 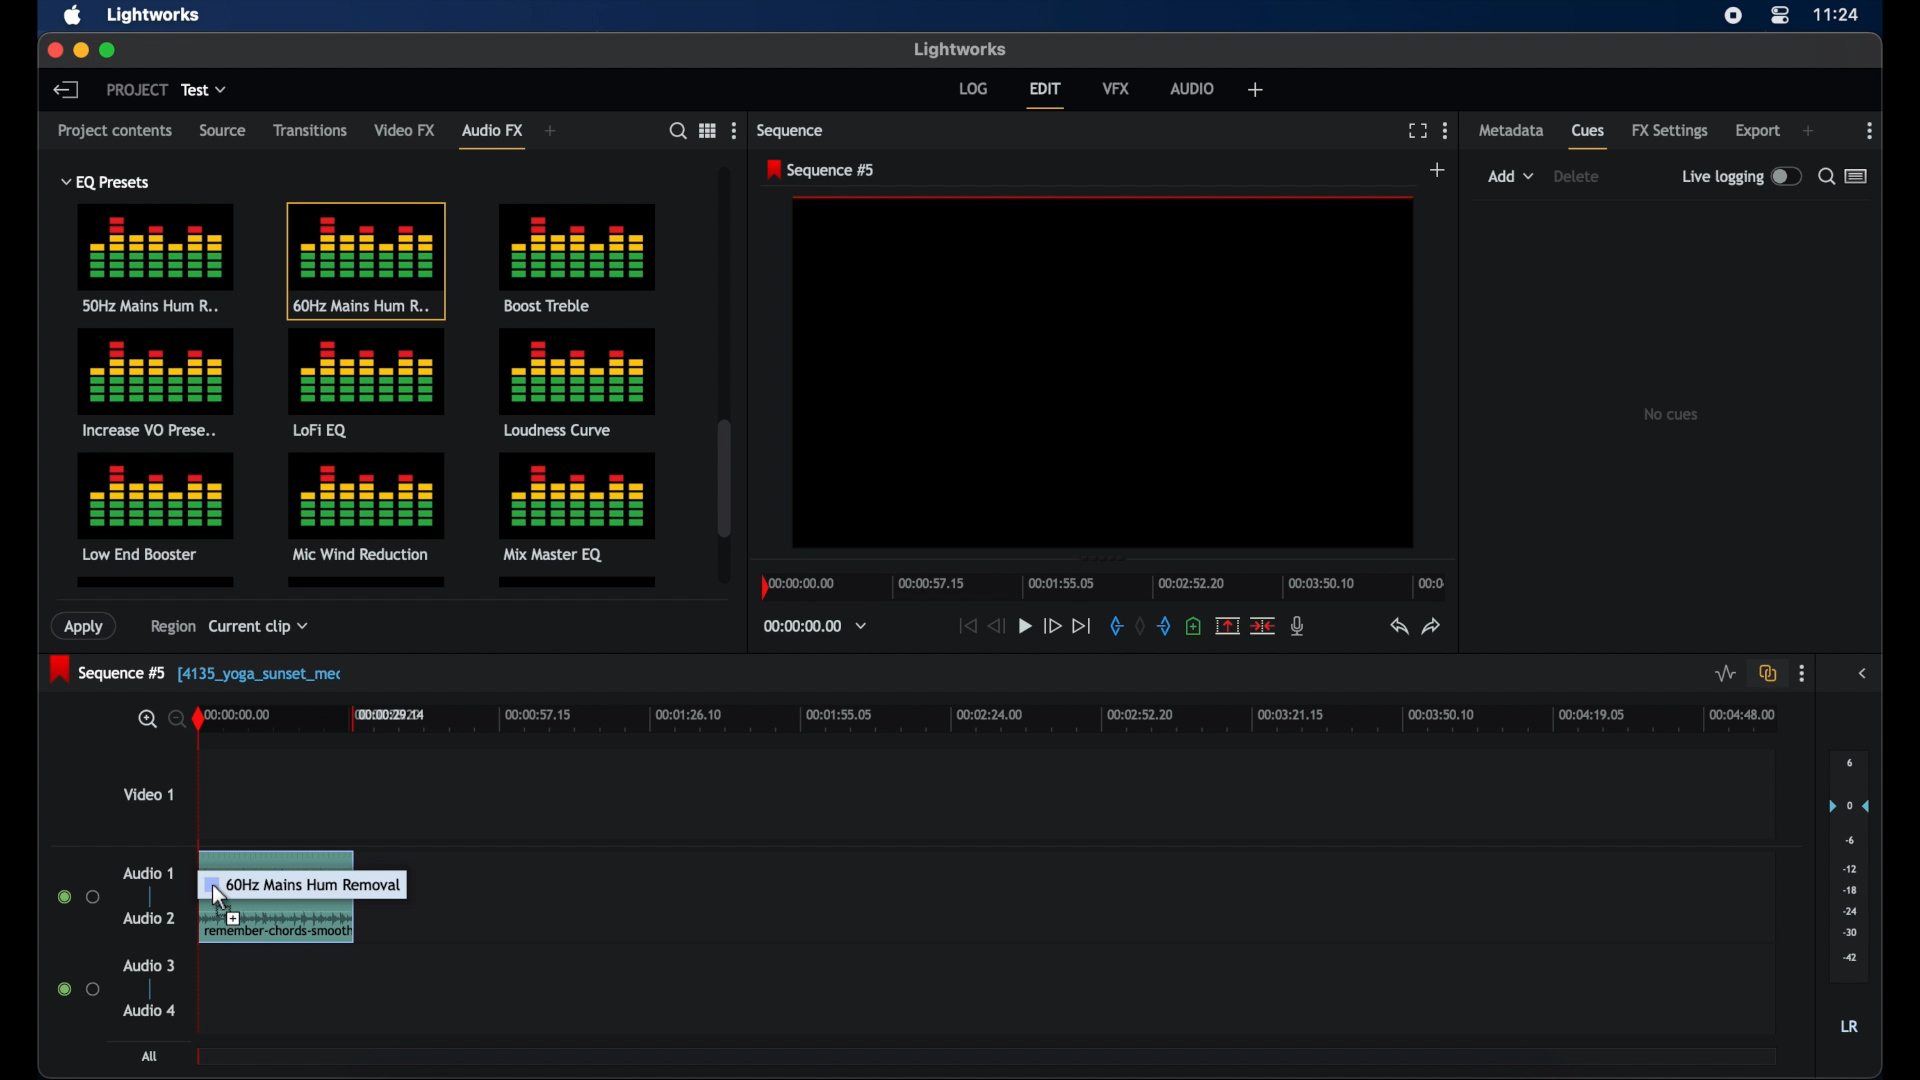 What do you see at coordinates (678, 131) in the screenshot?
I see `search` at bounding box center [678, 131].